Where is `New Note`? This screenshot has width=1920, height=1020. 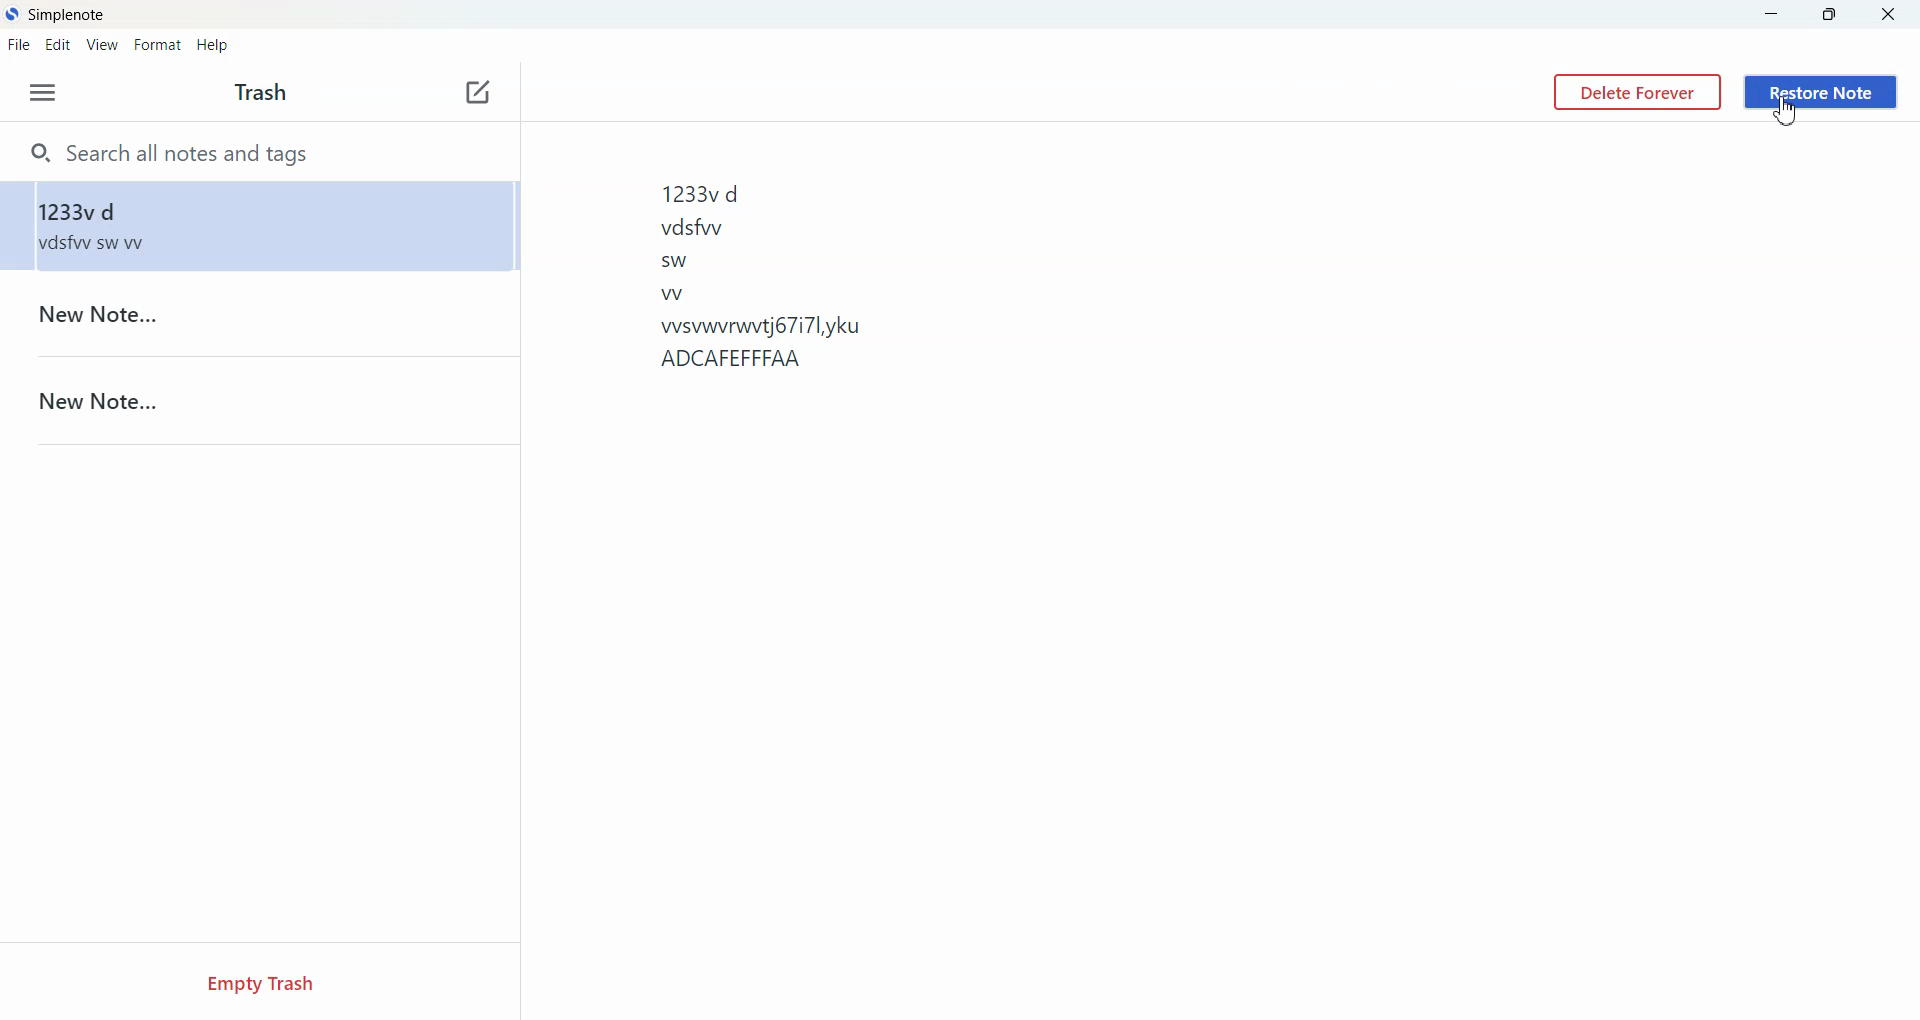
New Note is located at coordinates (479, 95).